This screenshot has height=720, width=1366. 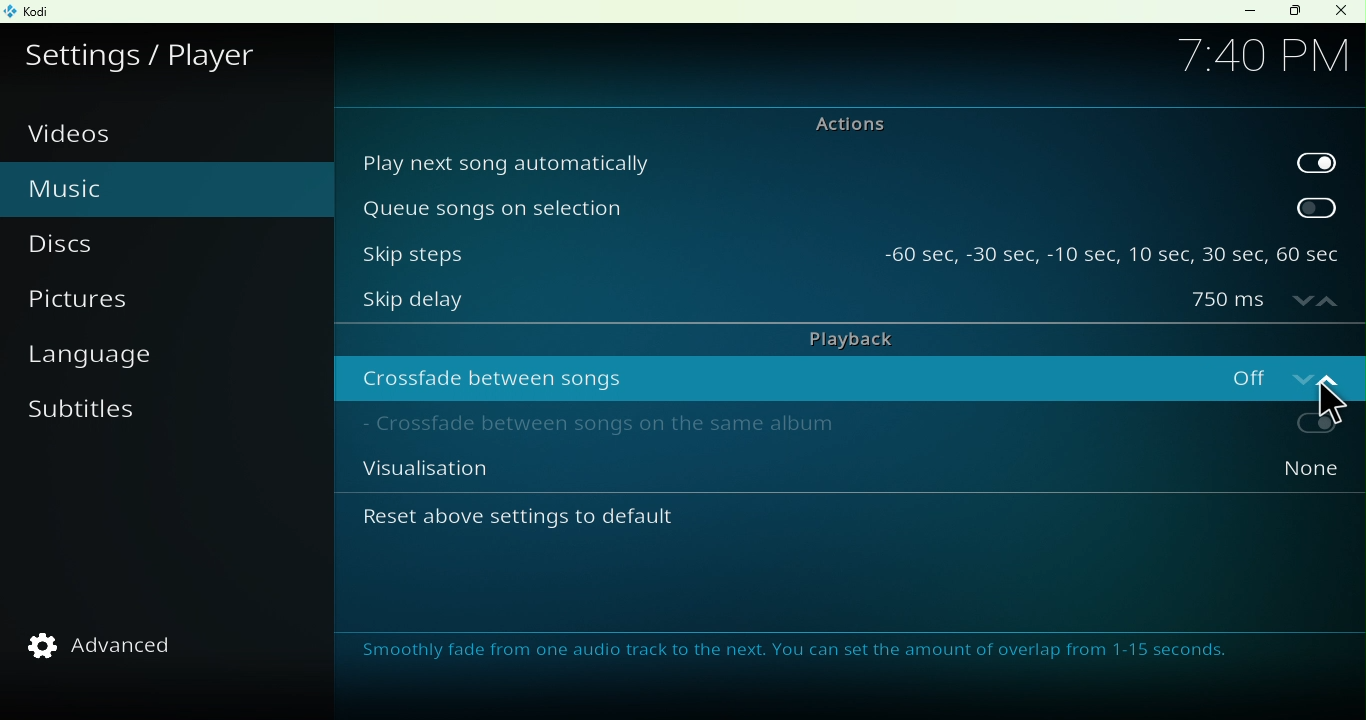 I want to click on Language, so click(x=108, y=360).